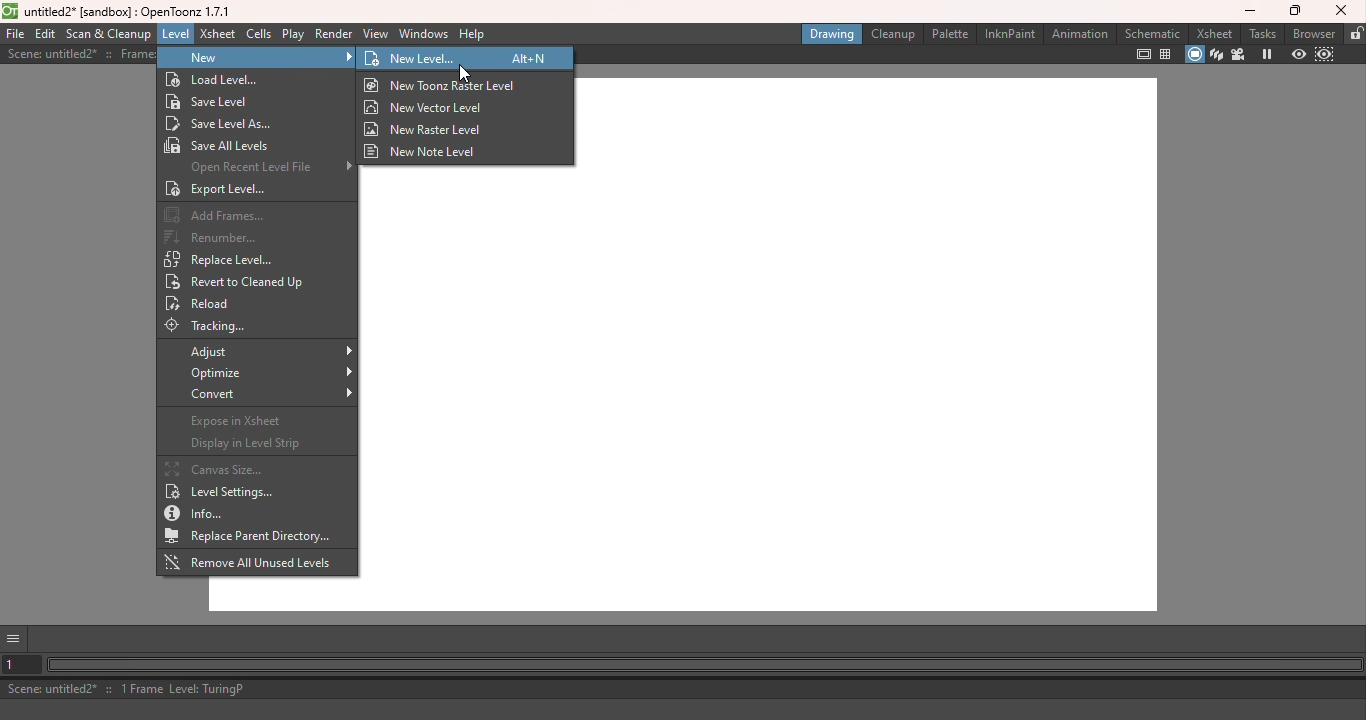 The image size is (1366, 720). Describe the element at coordinates (16, 640) in the screenshot. I see `More options` at that location.